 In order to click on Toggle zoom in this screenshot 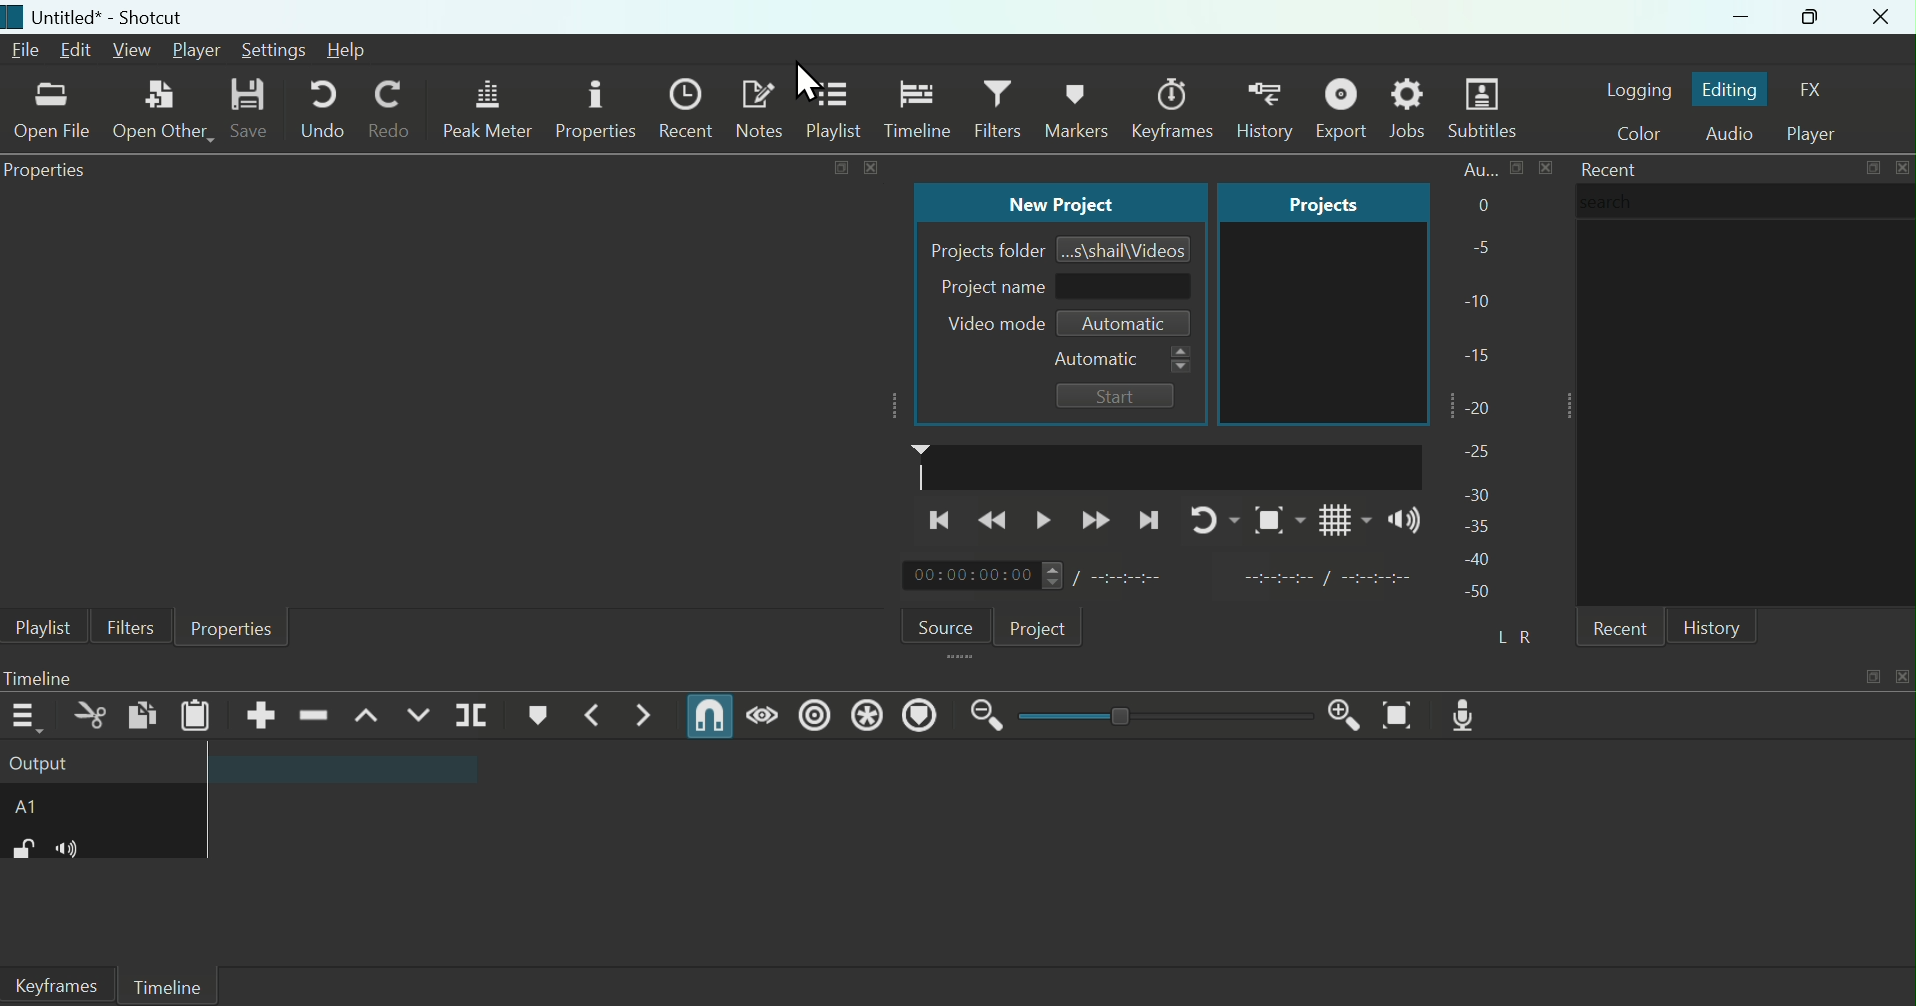, I will do `click(1271, 520)`.